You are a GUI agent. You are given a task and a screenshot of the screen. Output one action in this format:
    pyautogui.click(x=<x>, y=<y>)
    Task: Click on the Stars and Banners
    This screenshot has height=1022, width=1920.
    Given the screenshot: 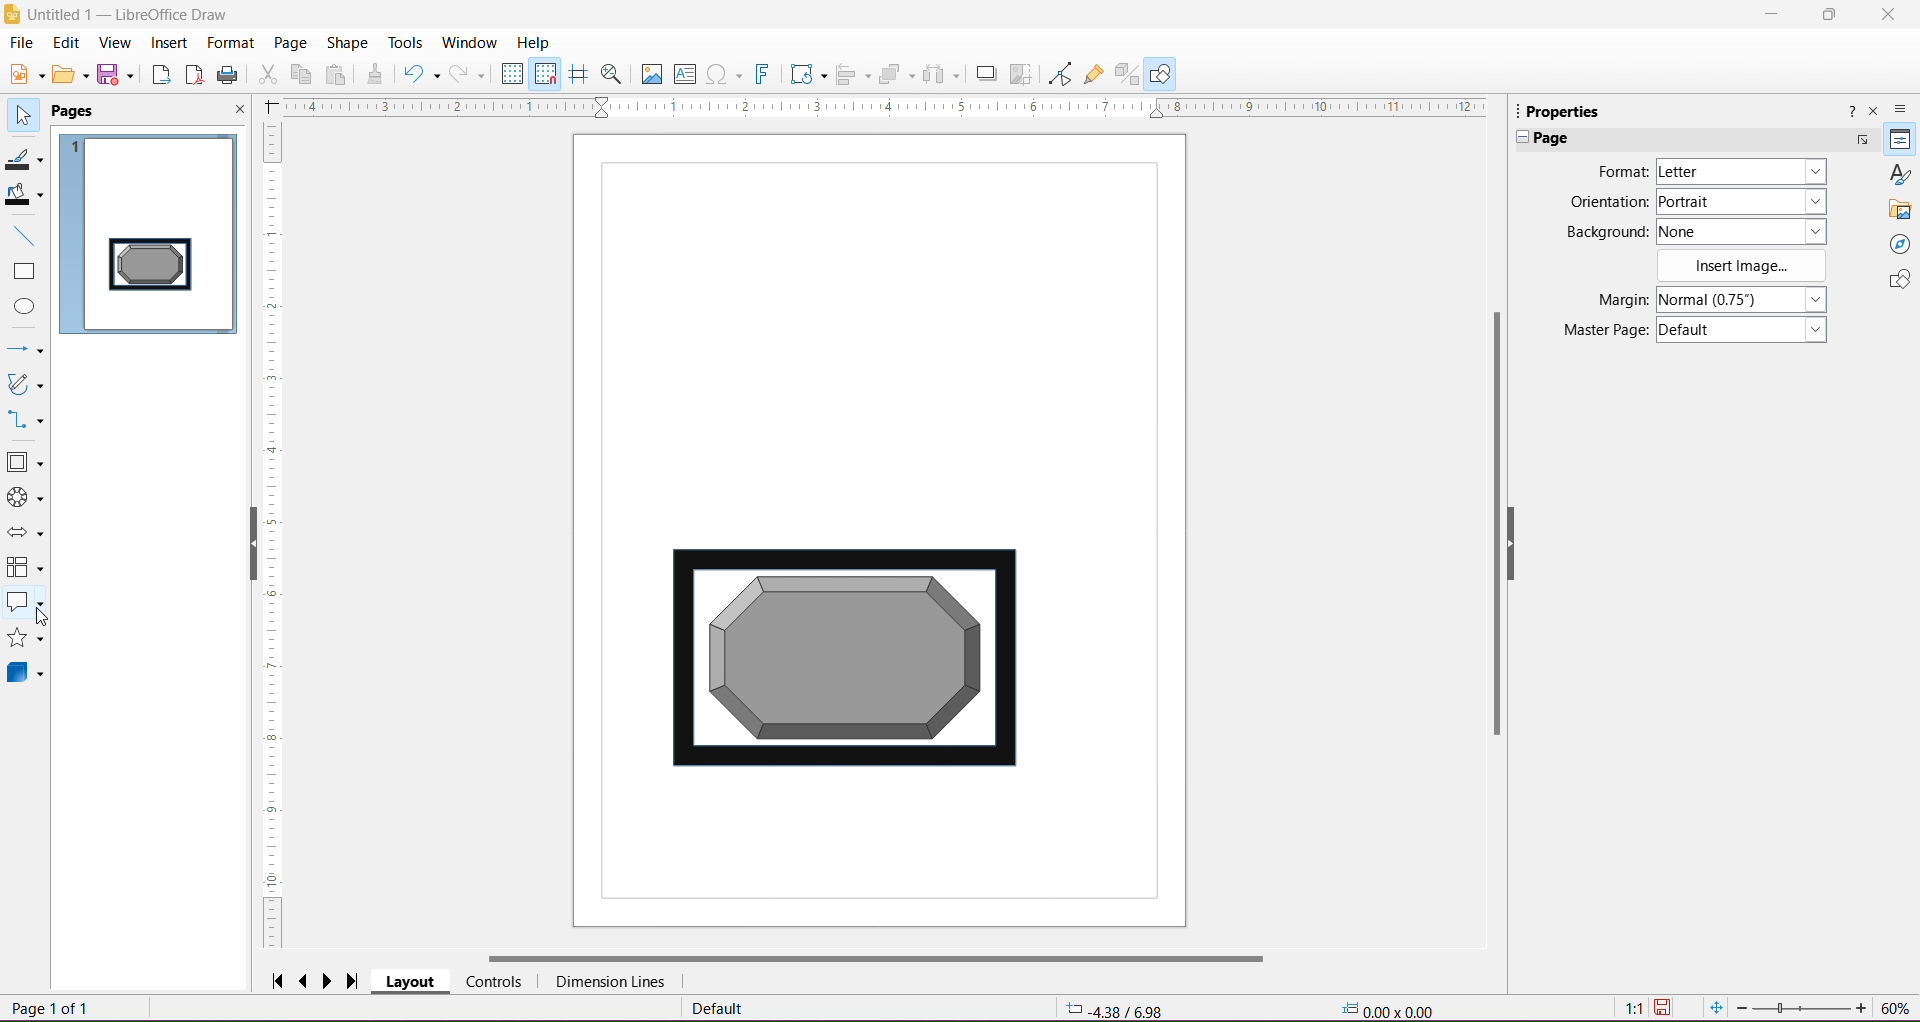 What is the action you would take?
    pyautogui.click(x=26, y=640)
    